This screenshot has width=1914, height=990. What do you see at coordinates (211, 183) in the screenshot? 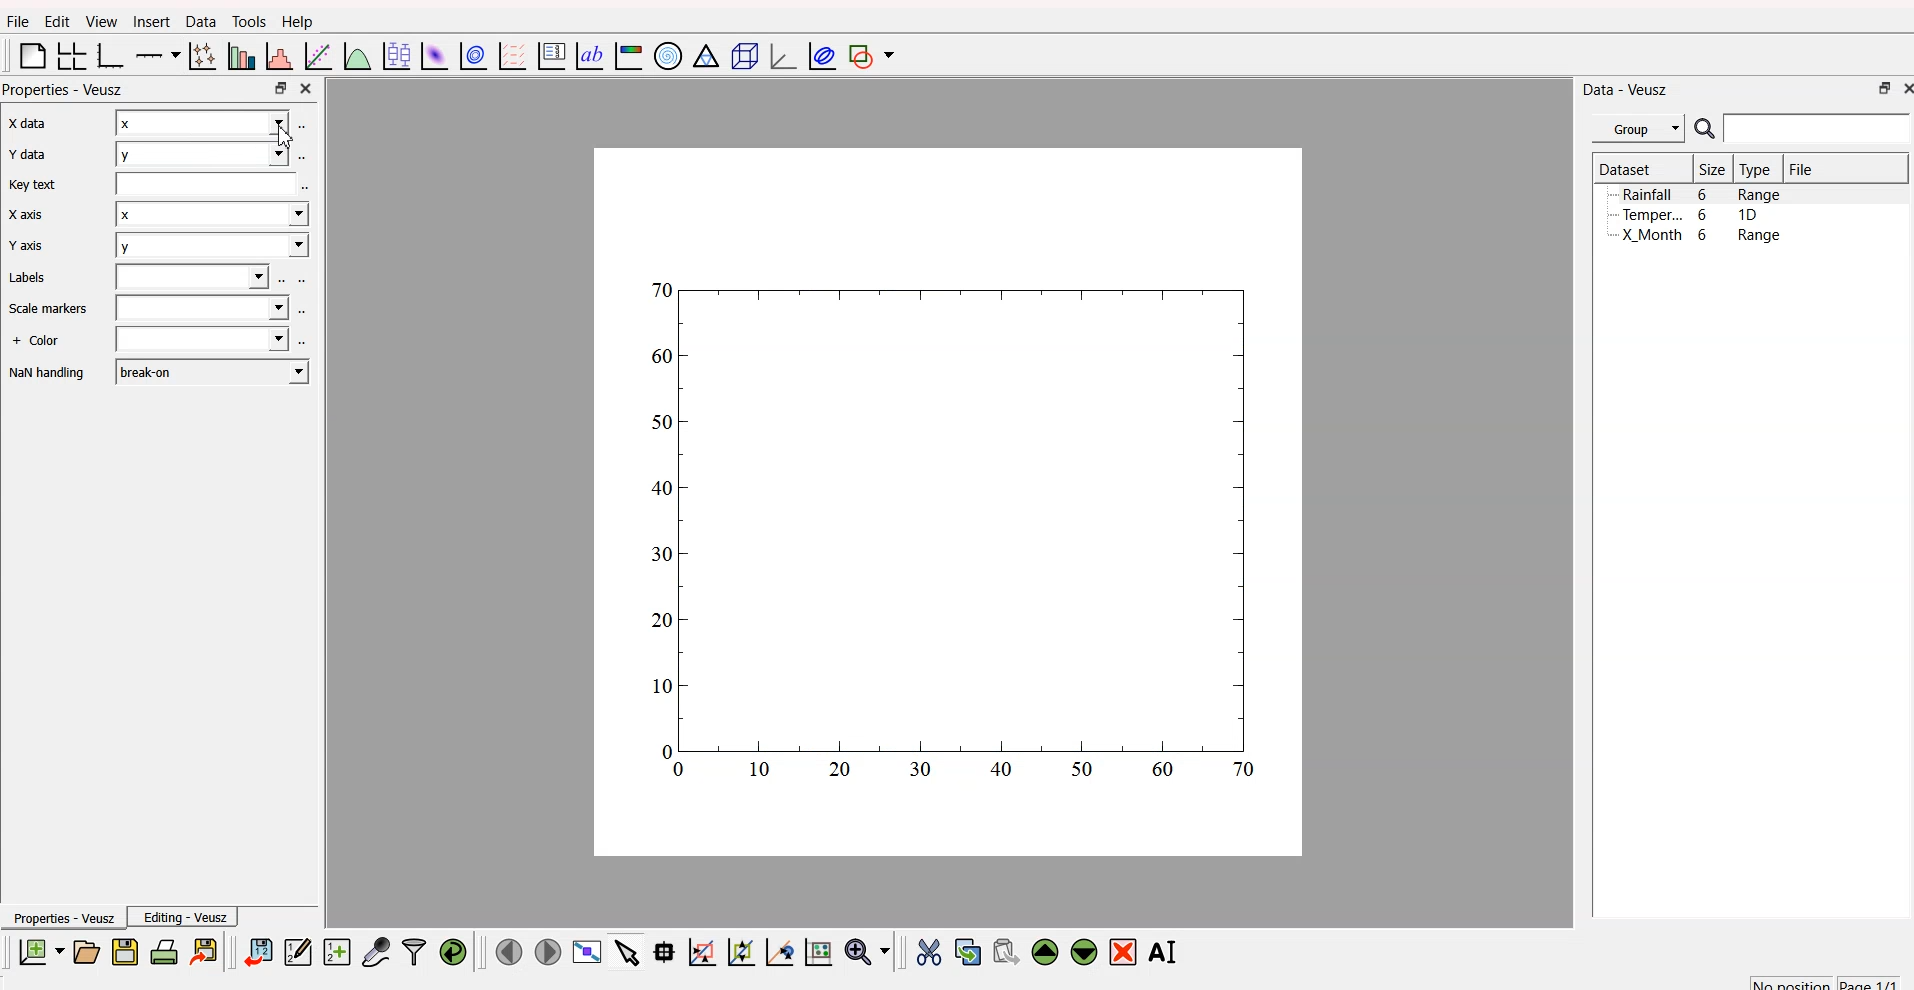
I see `field` at bounding box center [211, 183].